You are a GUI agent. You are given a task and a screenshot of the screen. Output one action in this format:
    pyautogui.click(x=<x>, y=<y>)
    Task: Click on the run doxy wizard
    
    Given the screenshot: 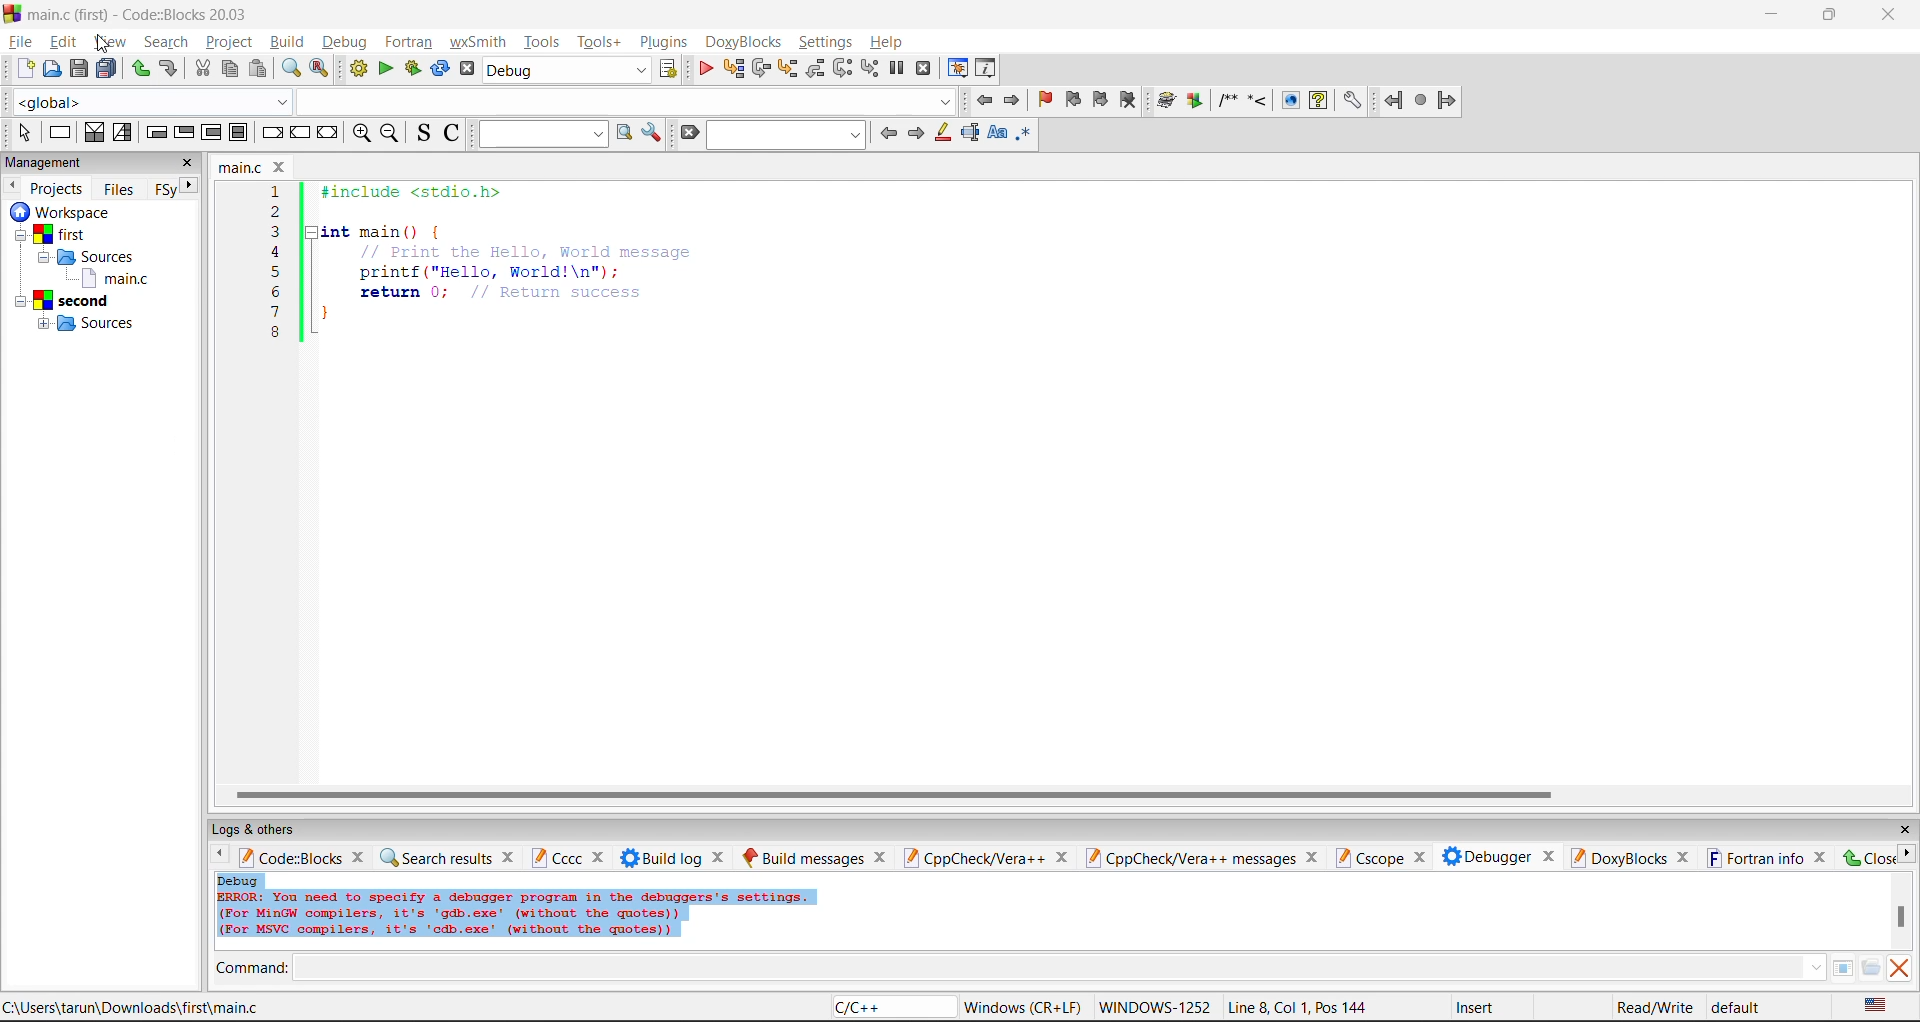 What is the action you would take?
    pyautogui.click(x=1166, y=99)
    